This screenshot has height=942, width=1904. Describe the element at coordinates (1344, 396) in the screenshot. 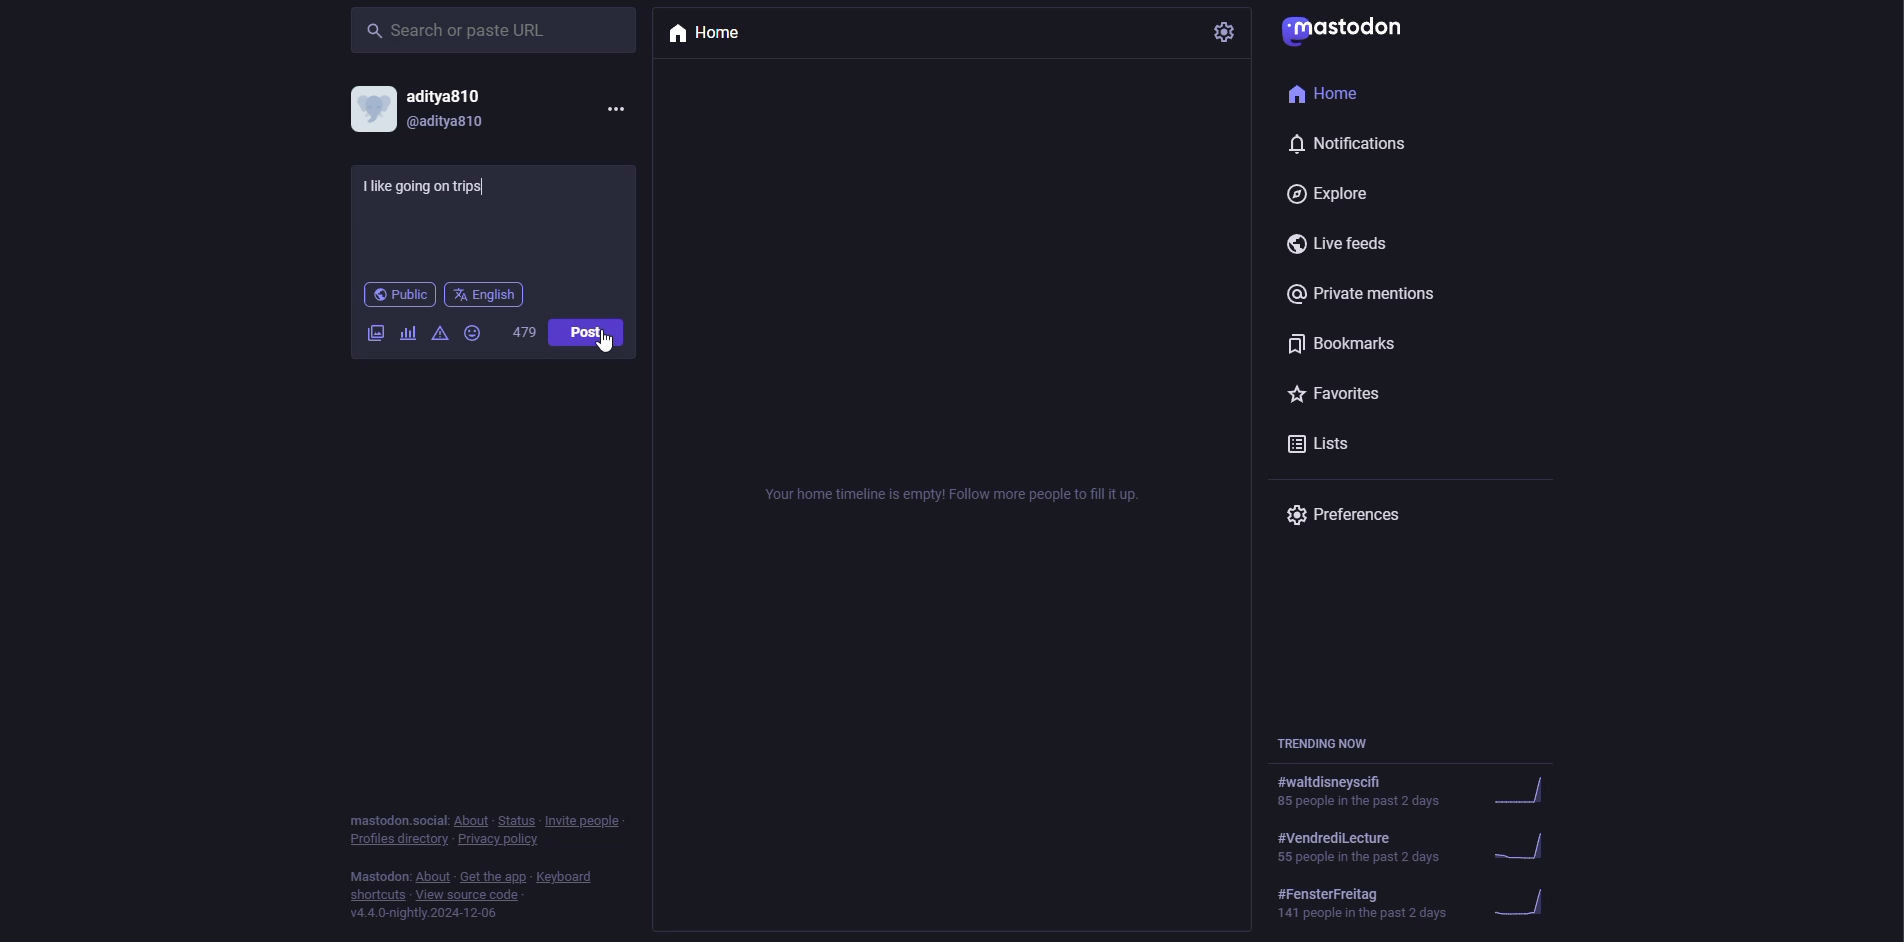

I see `favorites` at that location.